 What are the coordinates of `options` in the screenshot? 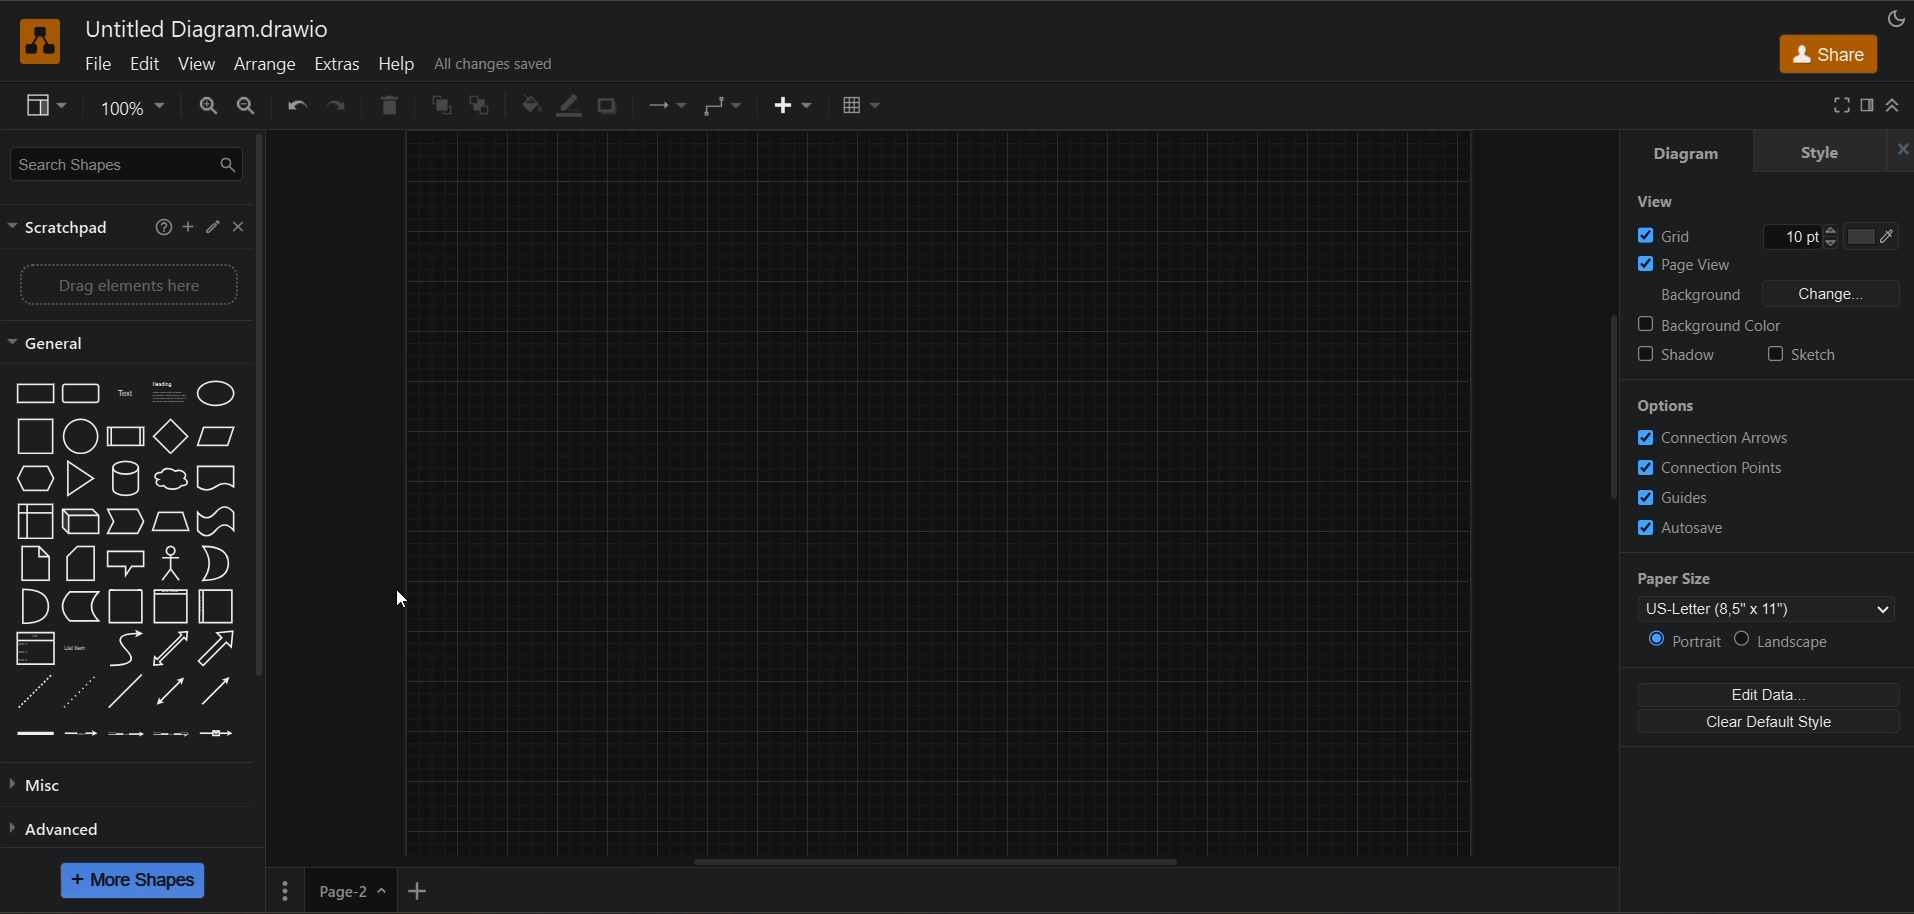 It's located at (1673, 405).